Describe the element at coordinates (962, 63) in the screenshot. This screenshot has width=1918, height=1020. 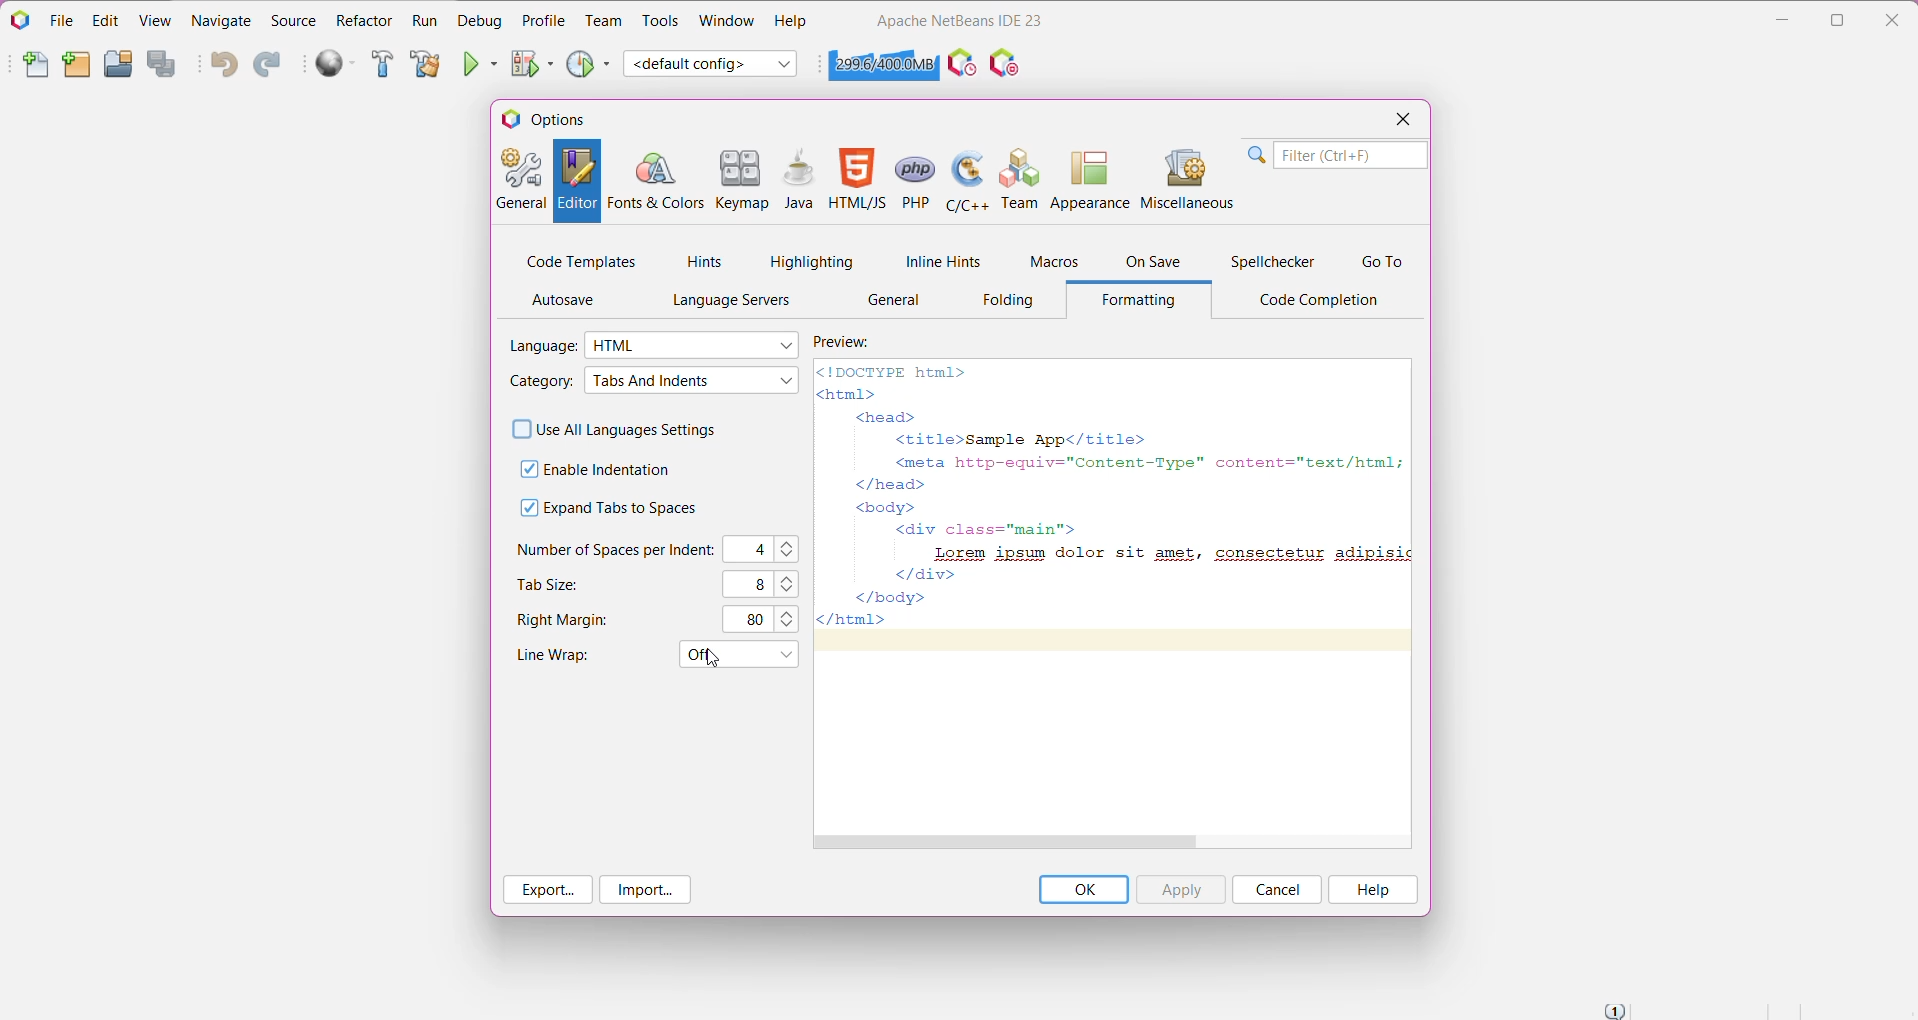
I see `Profile the IDE` at that location.